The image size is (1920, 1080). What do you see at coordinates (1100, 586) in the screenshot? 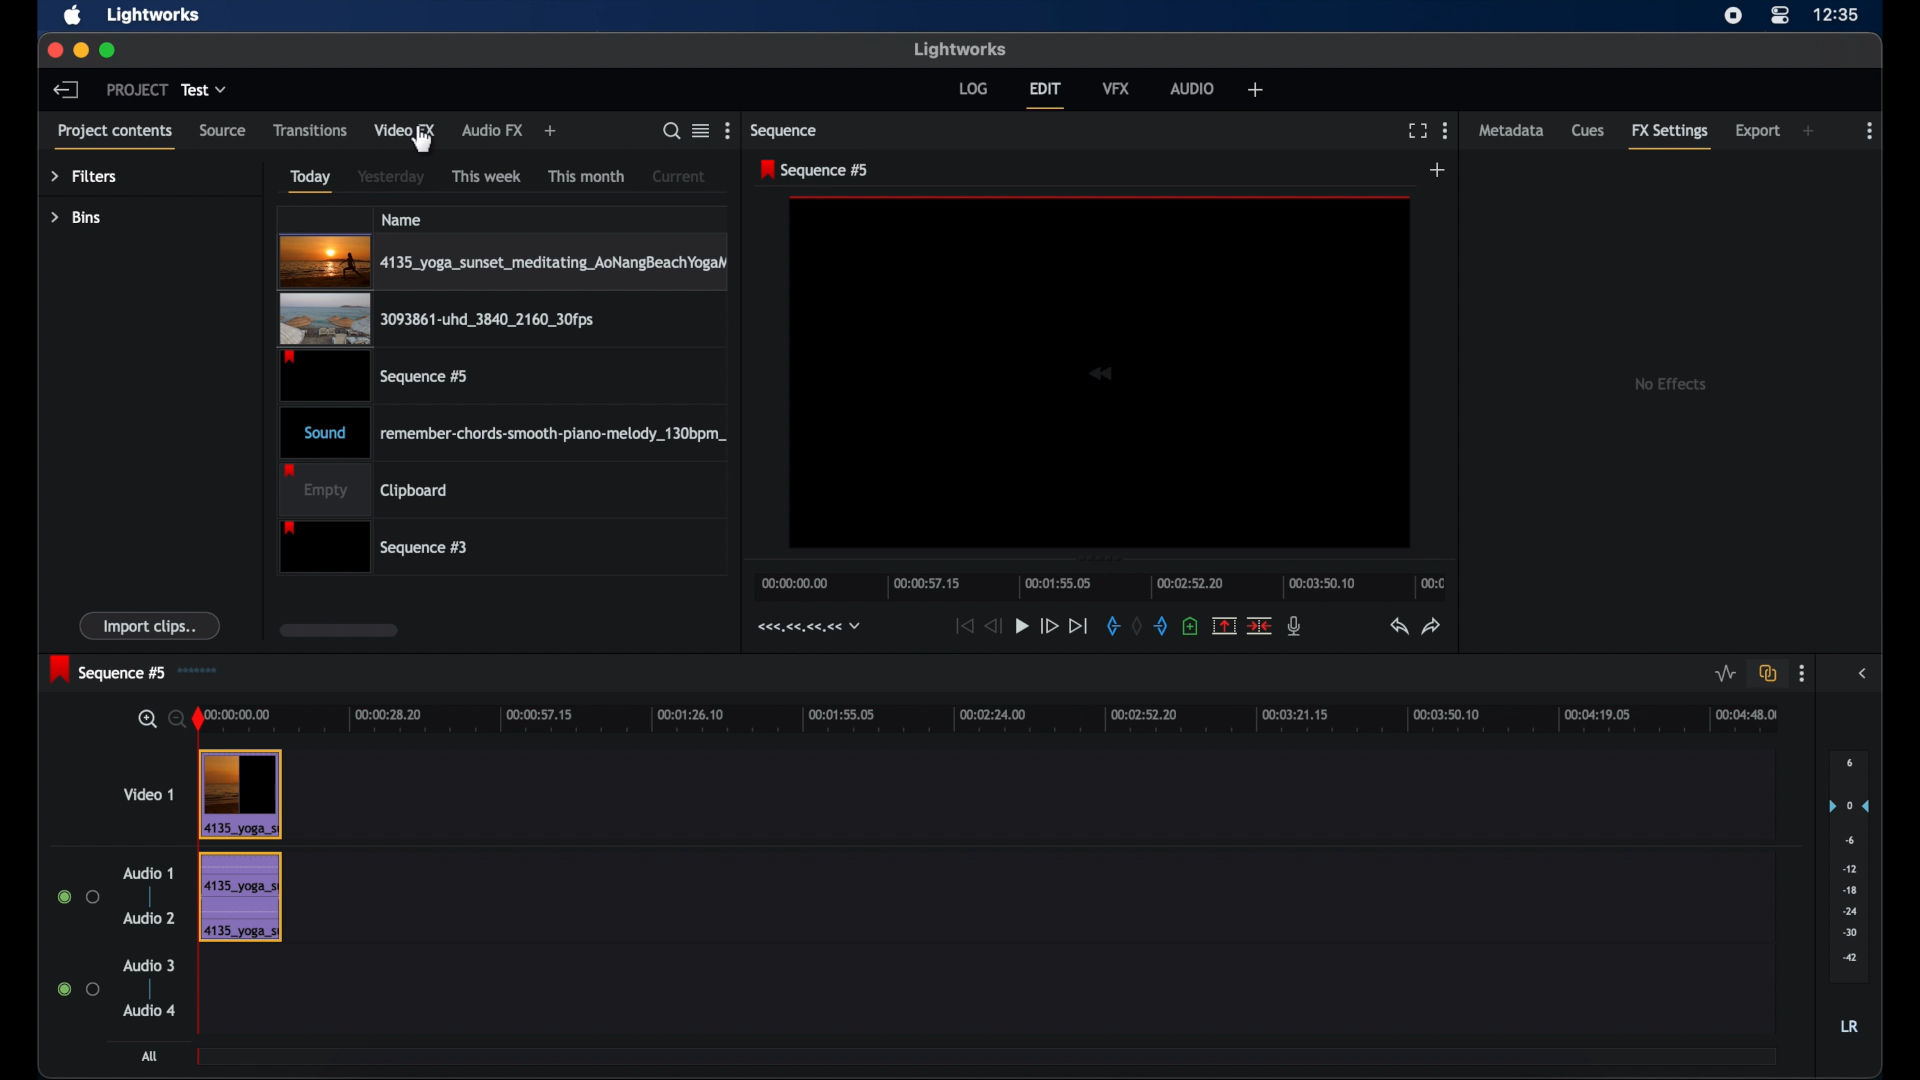
I see `timeline scale` at bounding box center [1100, 586].